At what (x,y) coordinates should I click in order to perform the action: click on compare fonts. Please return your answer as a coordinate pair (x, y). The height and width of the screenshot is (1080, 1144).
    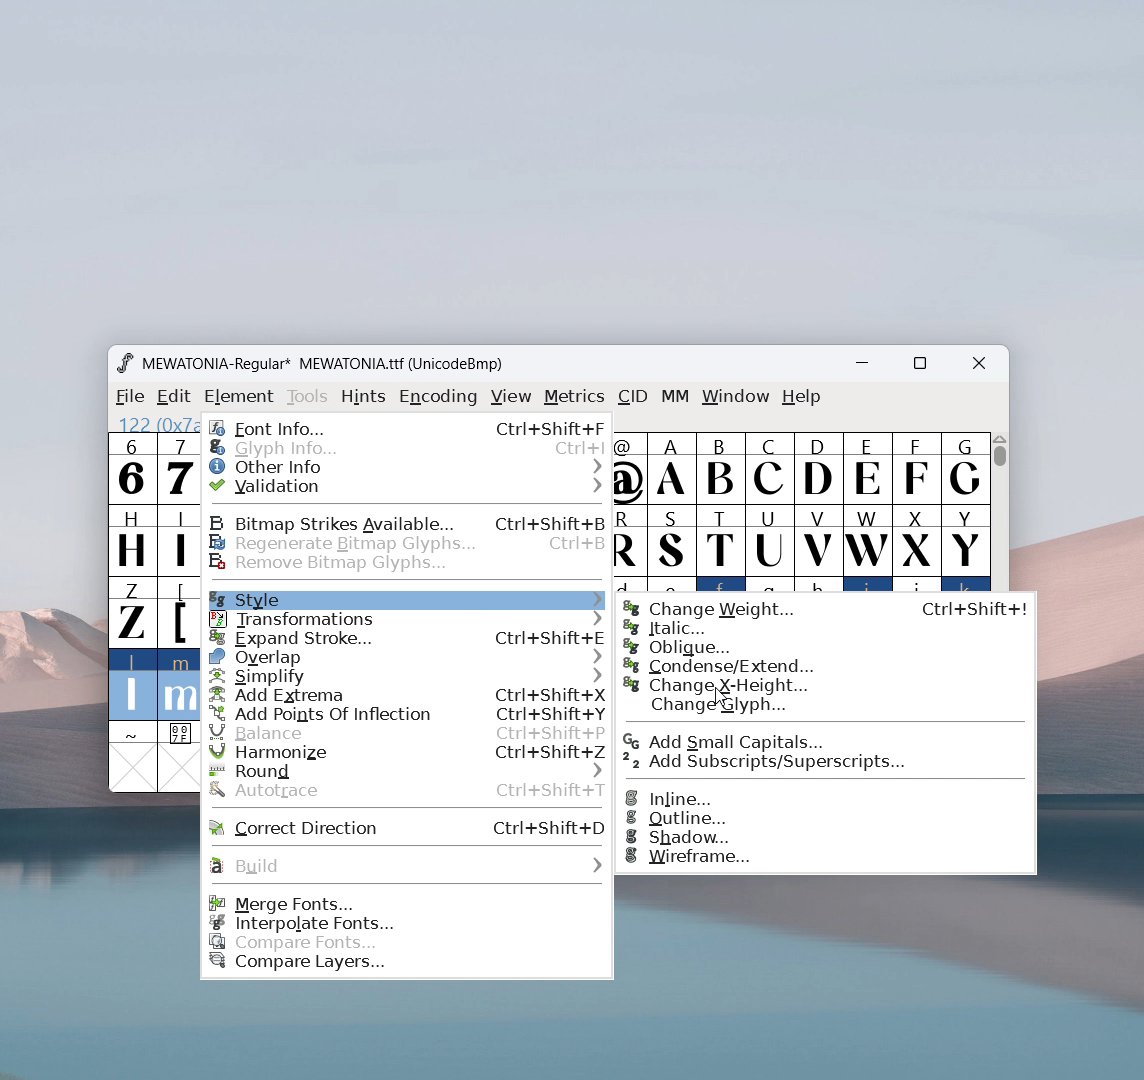
    Looking at the image, I should click on (407, 943).